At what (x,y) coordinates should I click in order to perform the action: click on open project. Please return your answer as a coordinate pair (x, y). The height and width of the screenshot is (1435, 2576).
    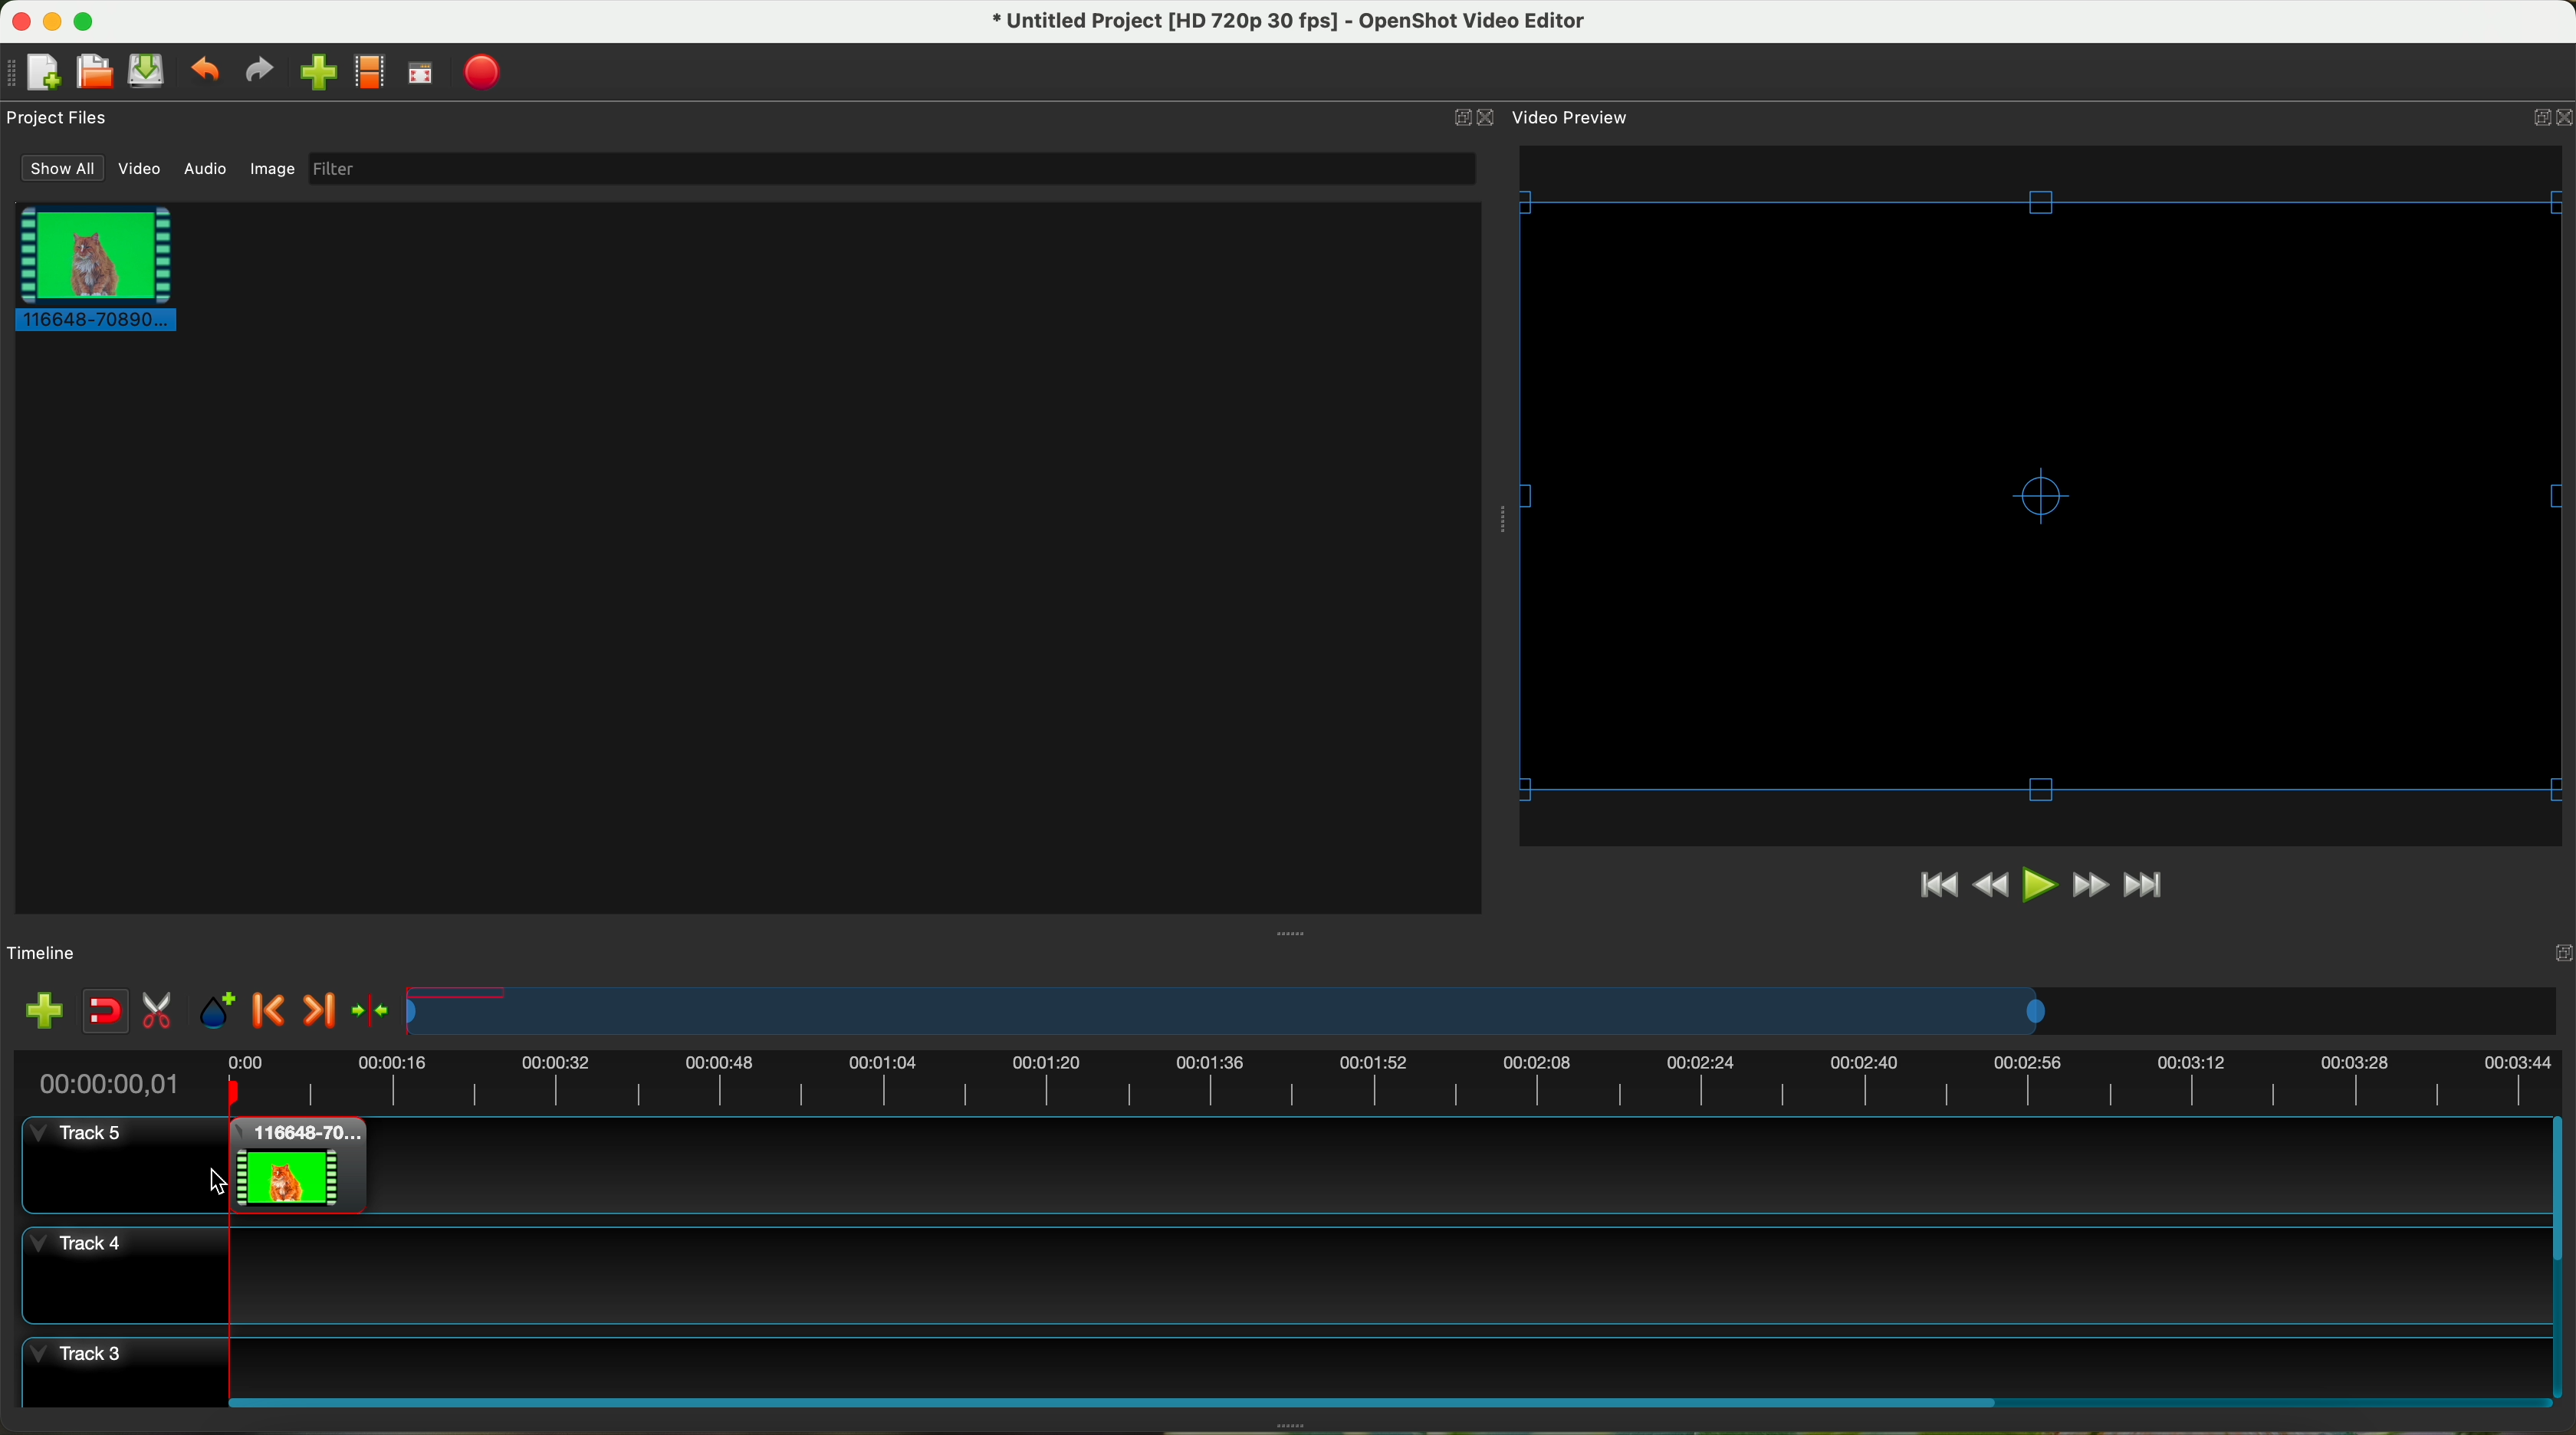
    Looking at the image, I should click on (97, 71).